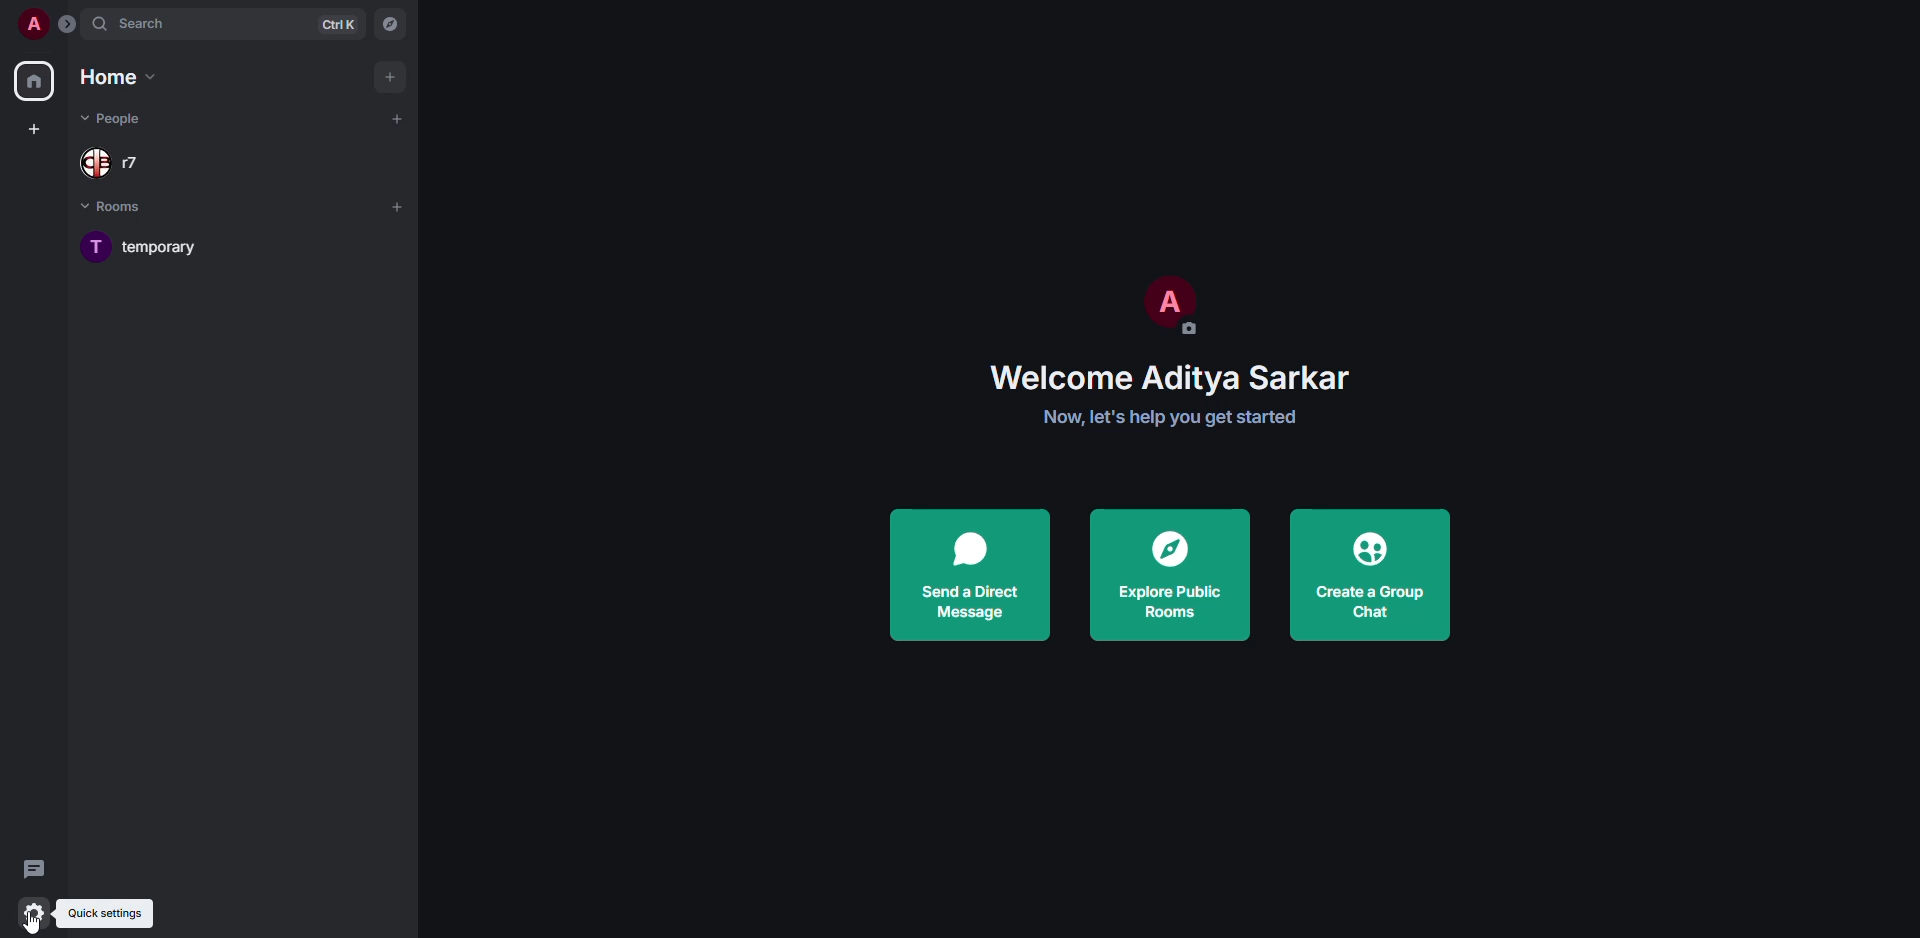 The image size is (1920, 938). I want to click on welcome, so click(1182, 376).